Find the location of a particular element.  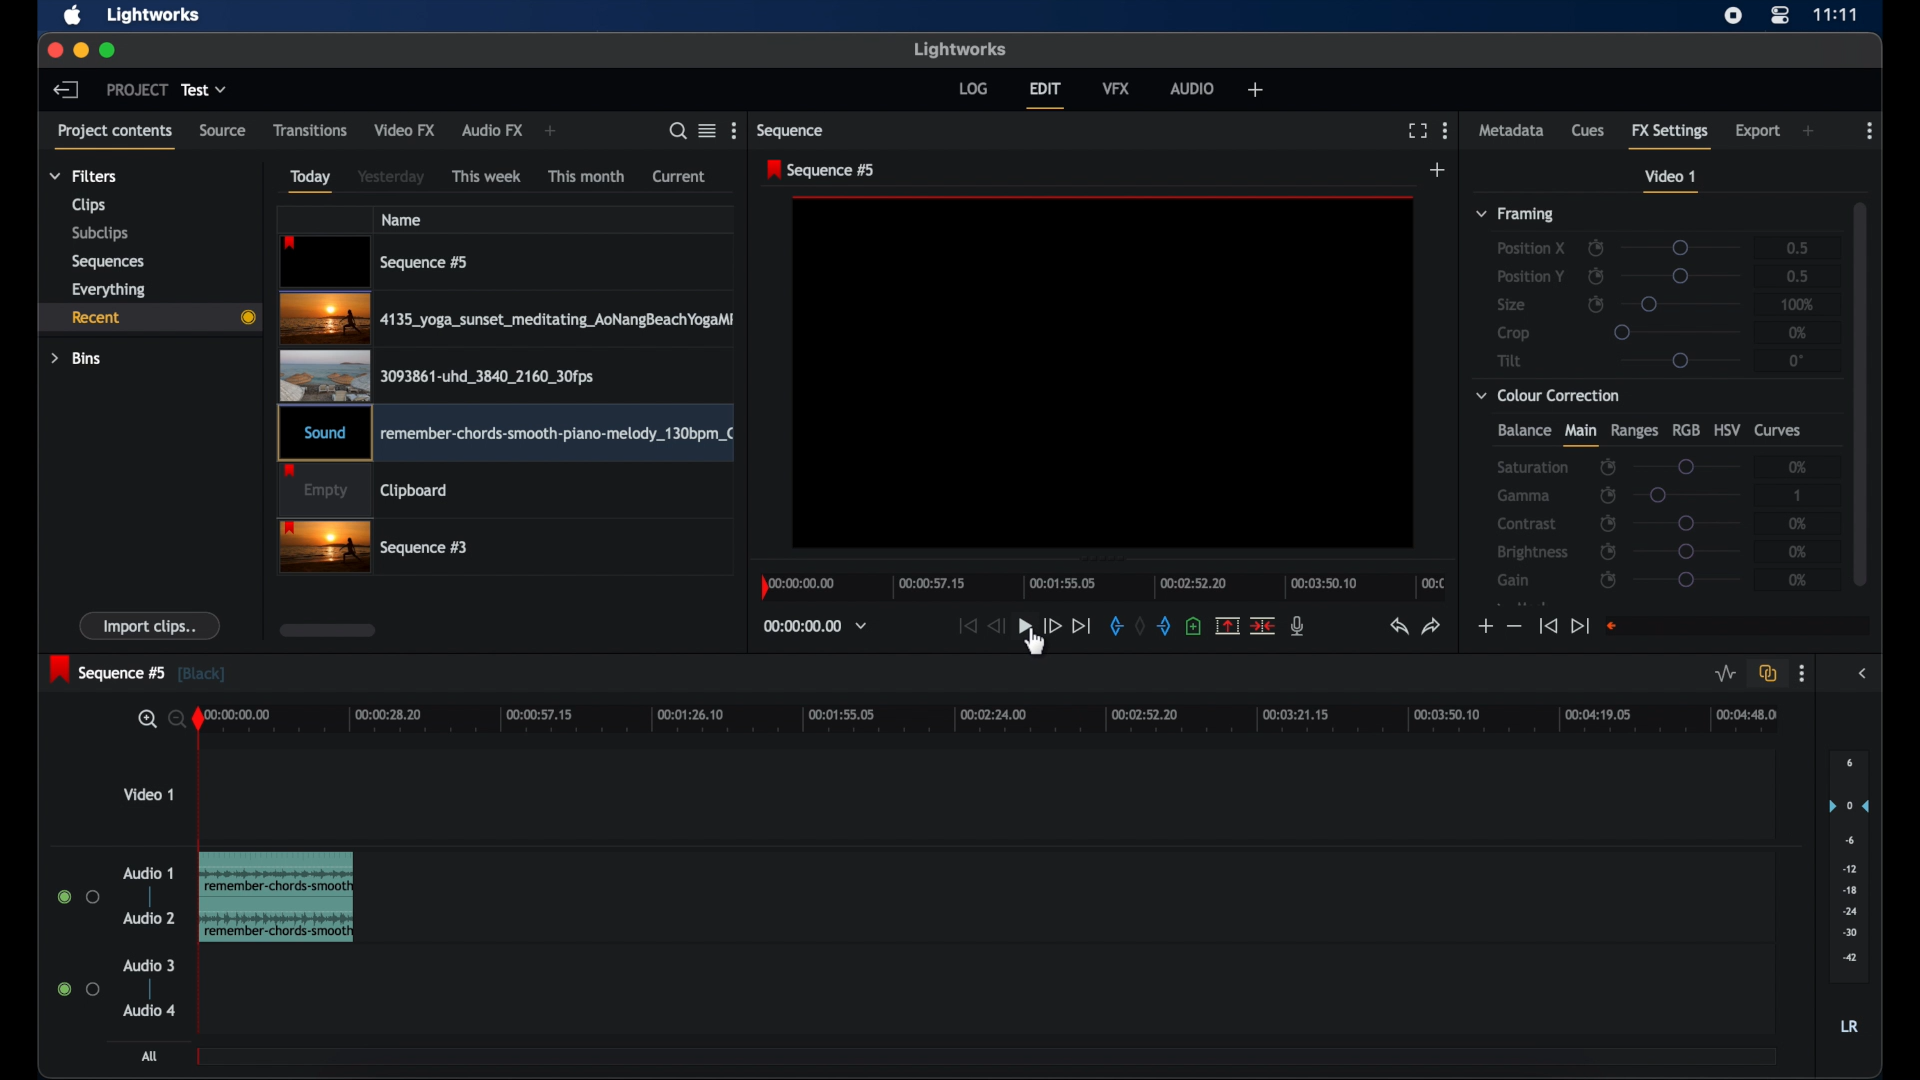

radio buttons is located at coordinates (78, 988).